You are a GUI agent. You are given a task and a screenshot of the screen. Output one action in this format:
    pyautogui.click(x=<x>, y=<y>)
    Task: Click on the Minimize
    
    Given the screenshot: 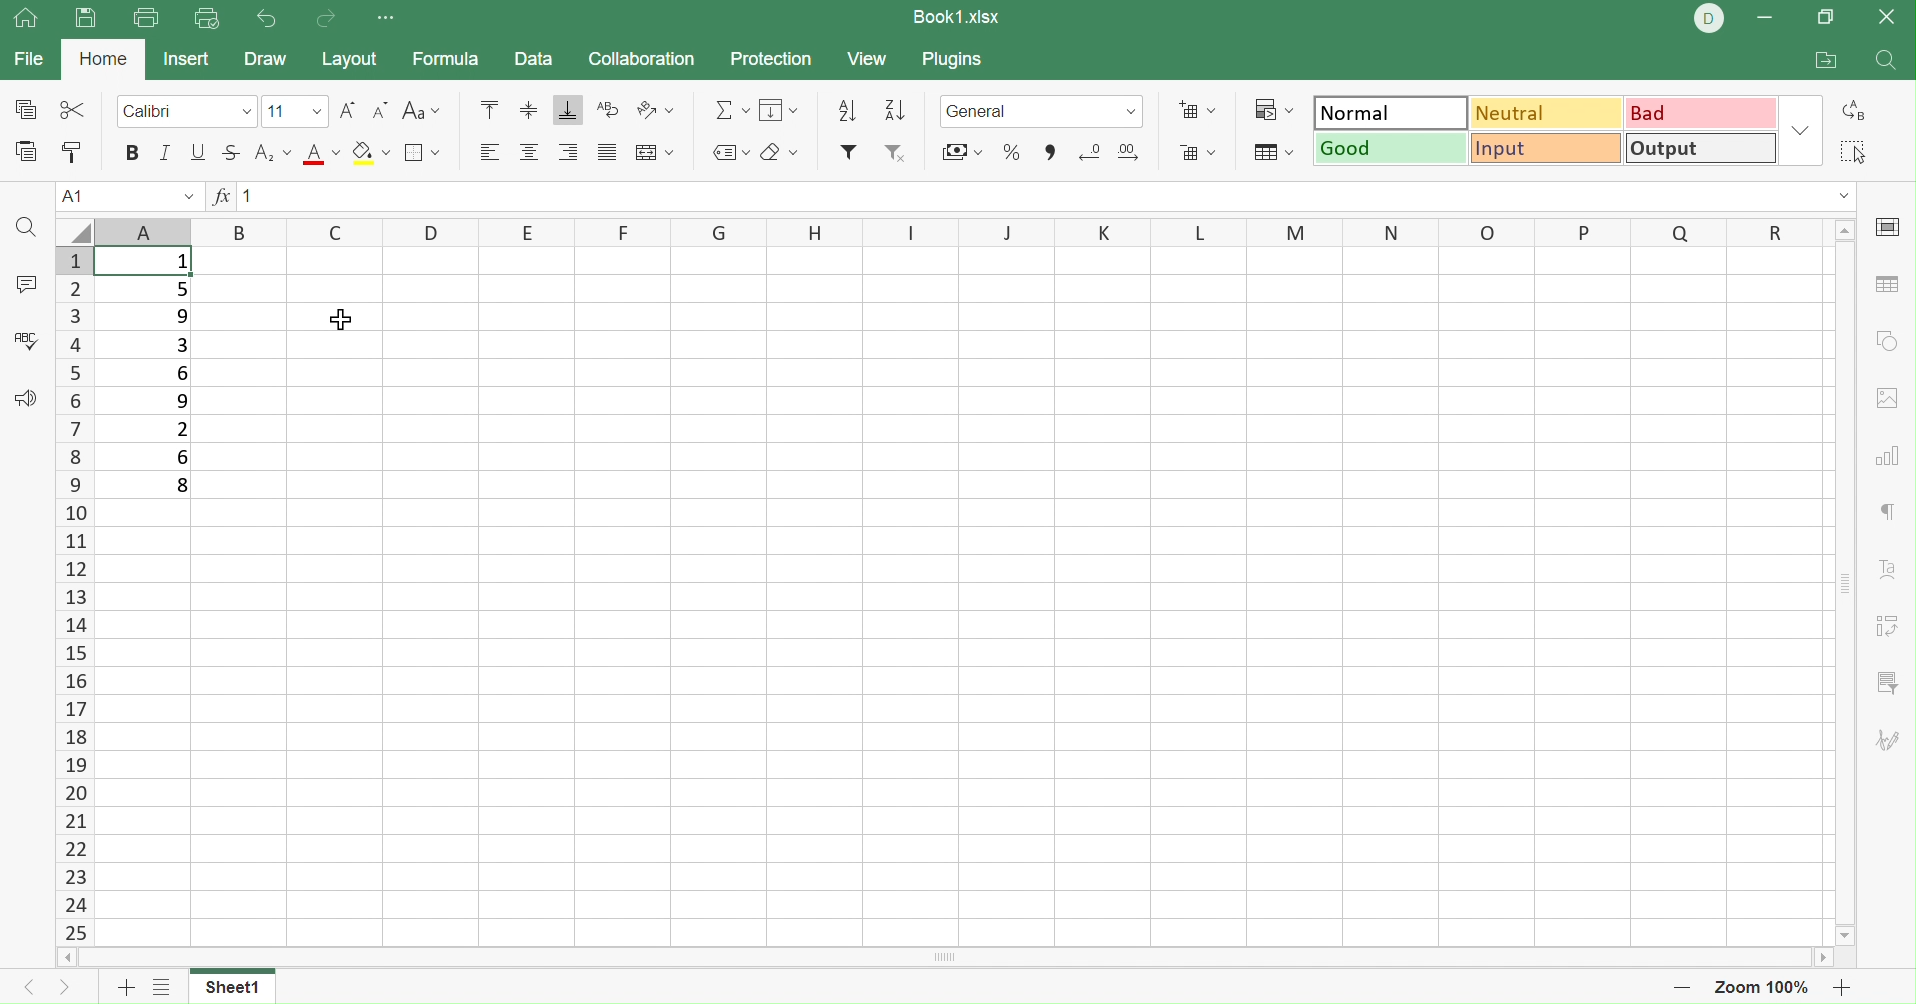 What is the action you would take?
    pyautogui.click(x=1765, y=16)
    